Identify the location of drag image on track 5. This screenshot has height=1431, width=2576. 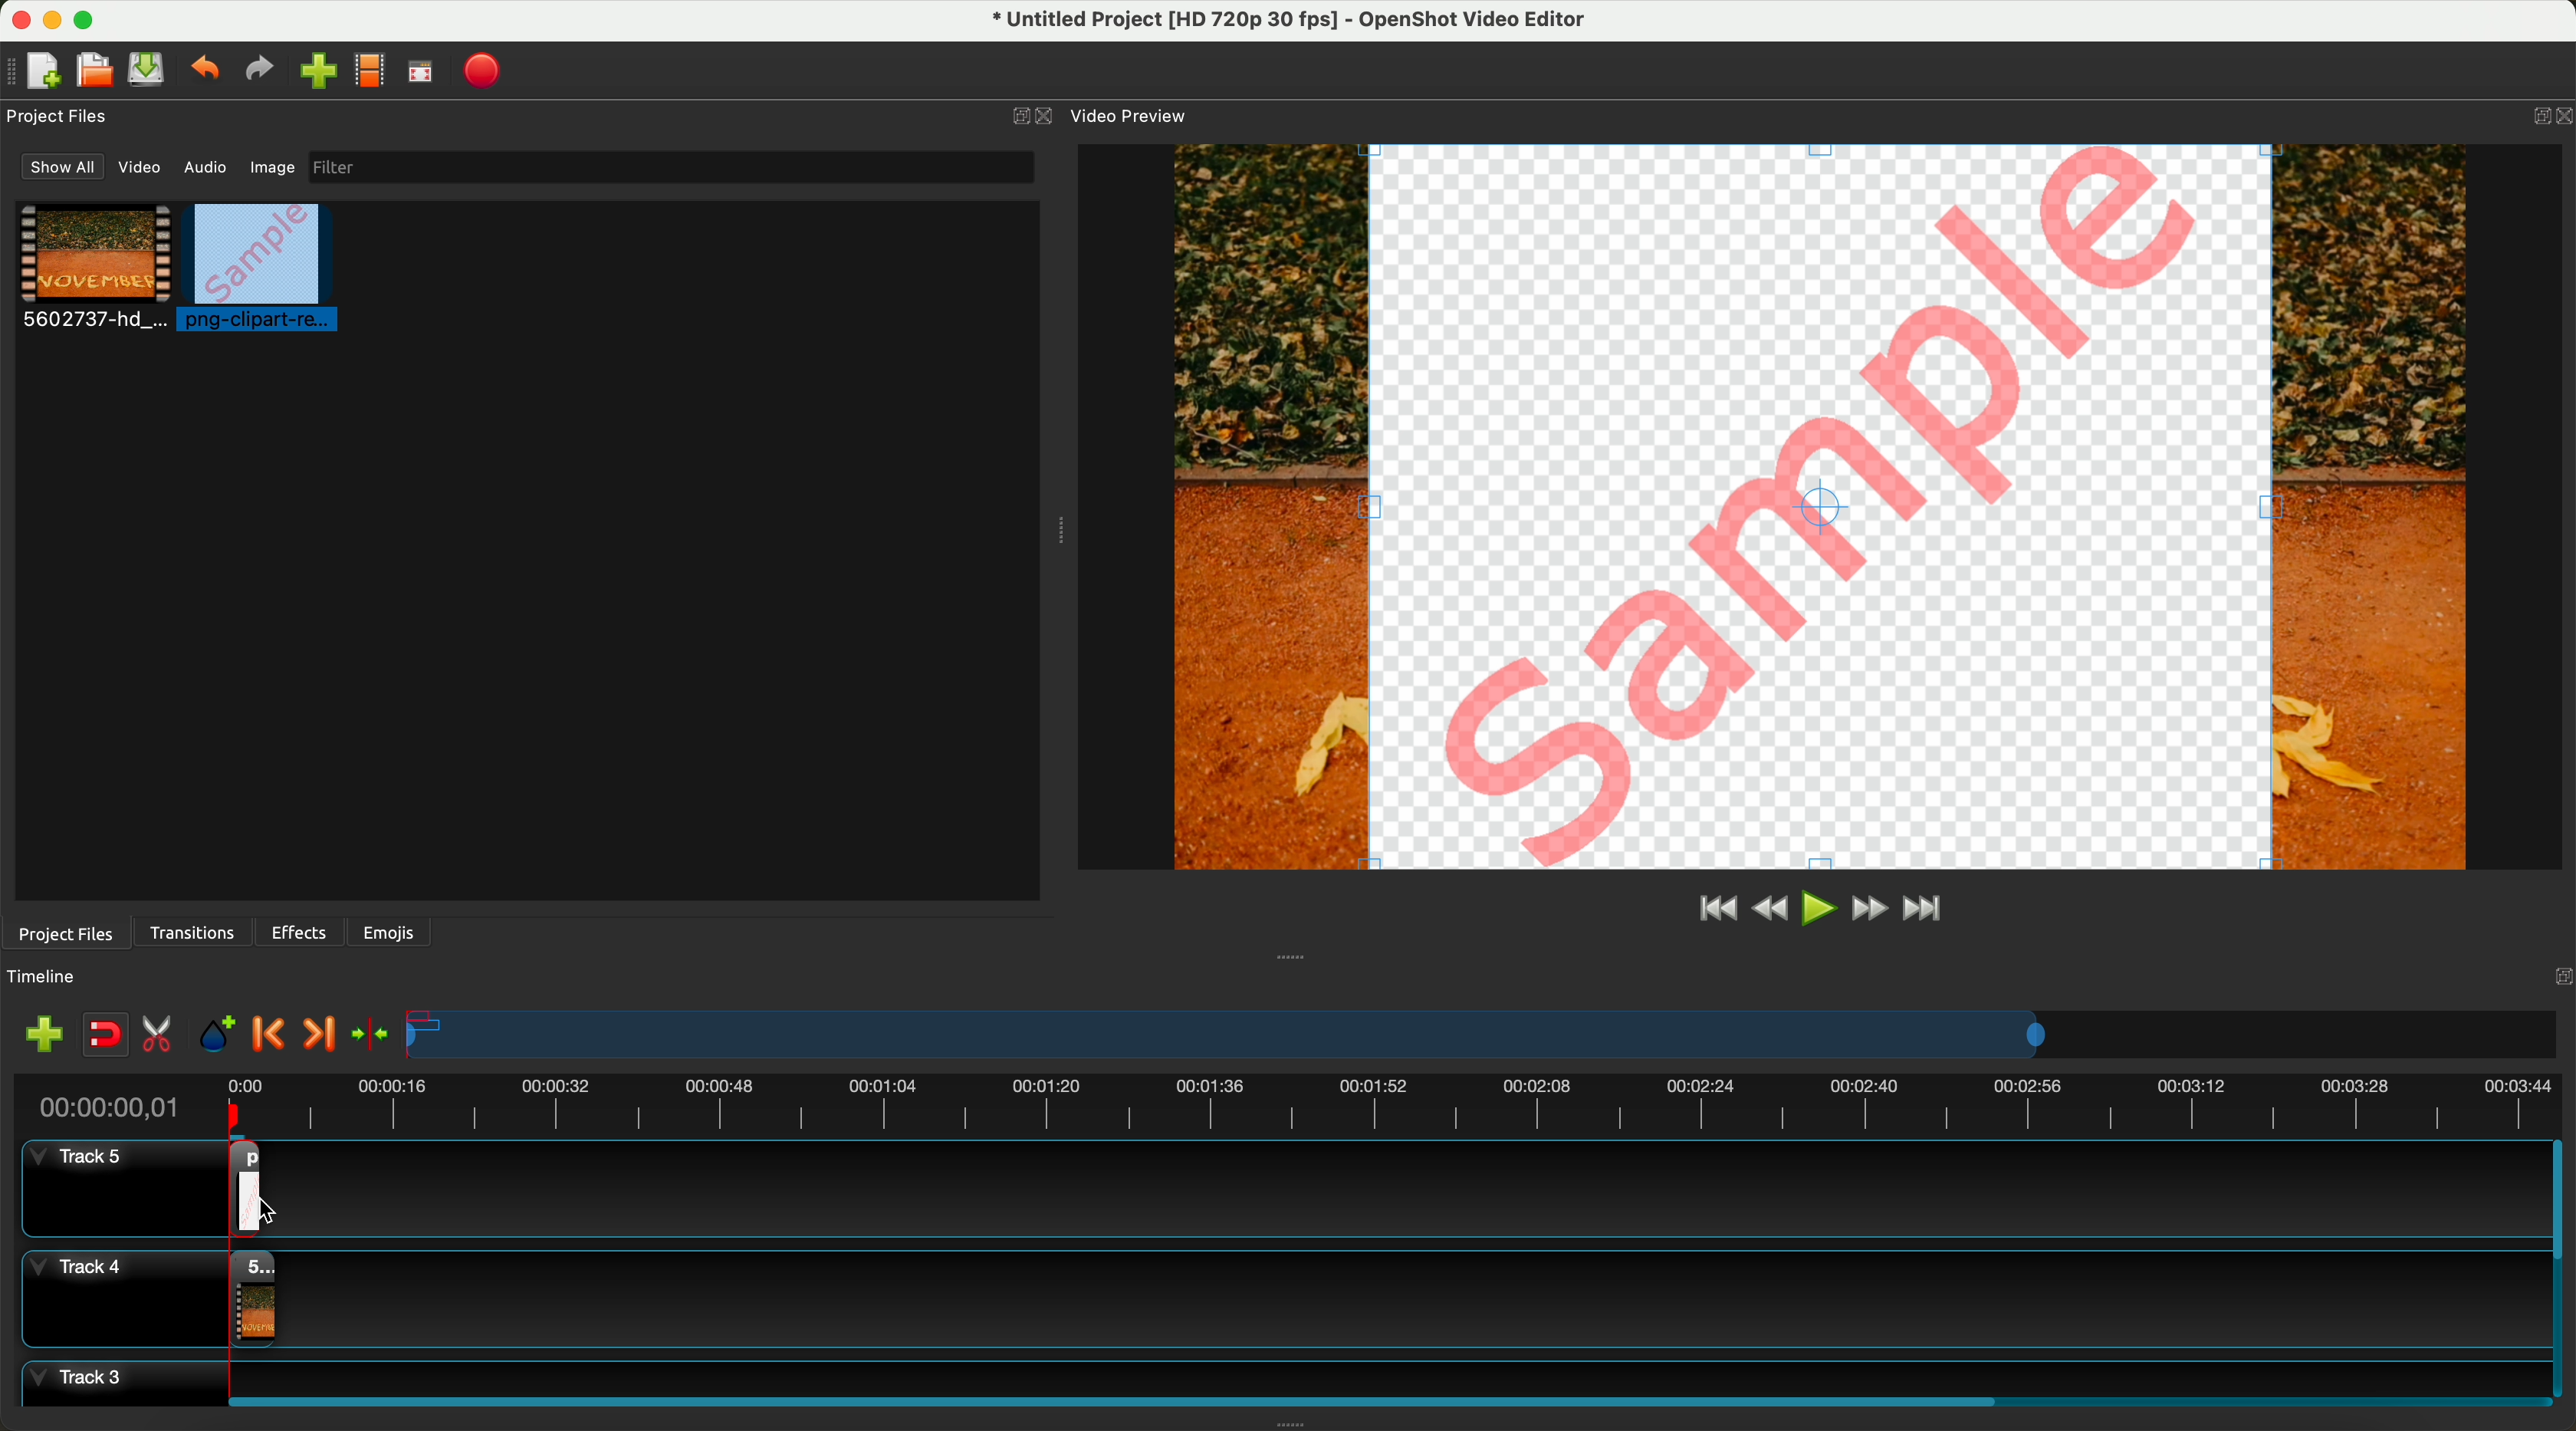
(290, 1186).